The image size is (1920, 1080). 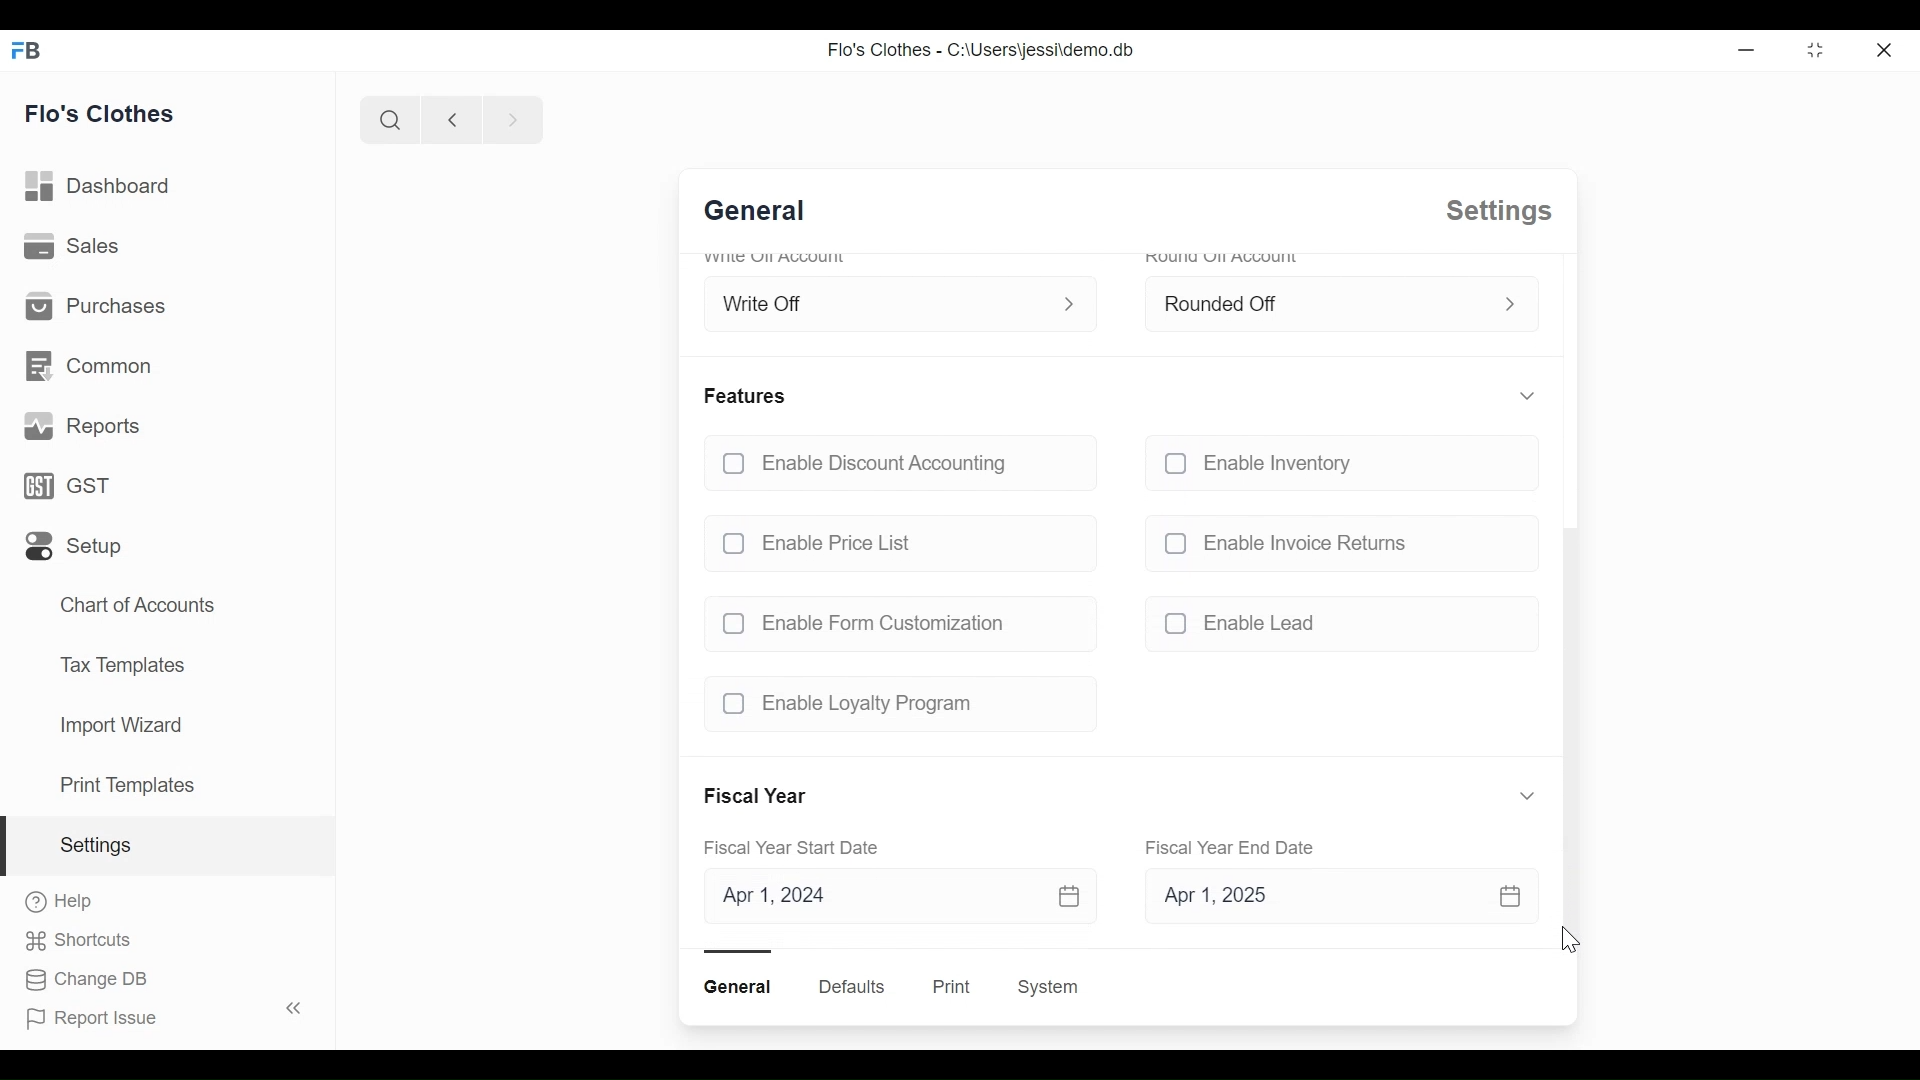 What do you see at coordinates (93, 307) in the screenshot?
I see `Purchases` at bounding box center [93, 307].